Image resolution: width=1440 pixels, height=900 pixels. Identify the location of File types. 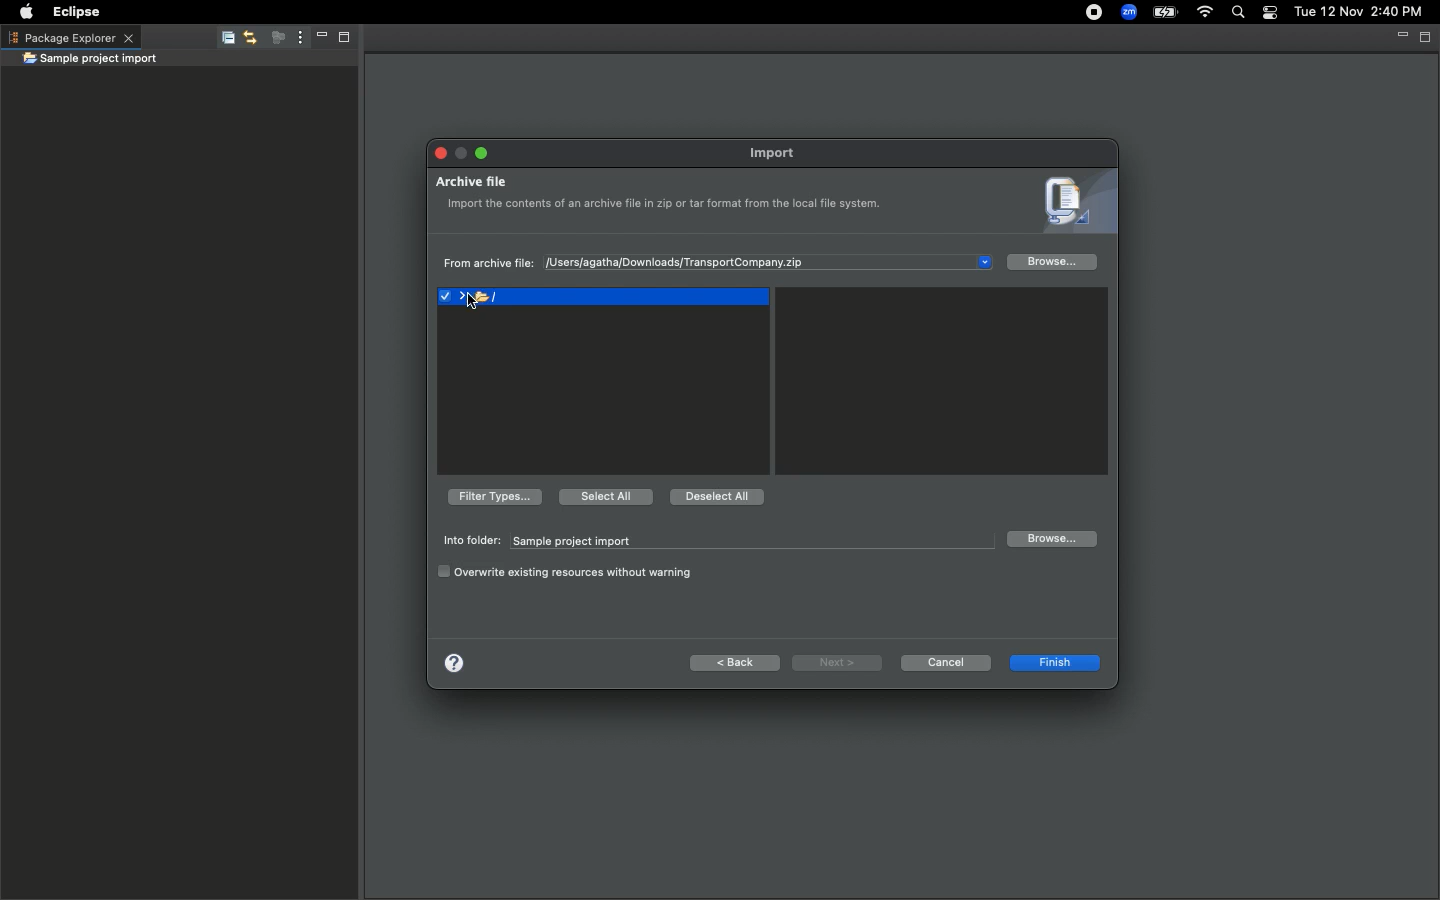
(492, 496).